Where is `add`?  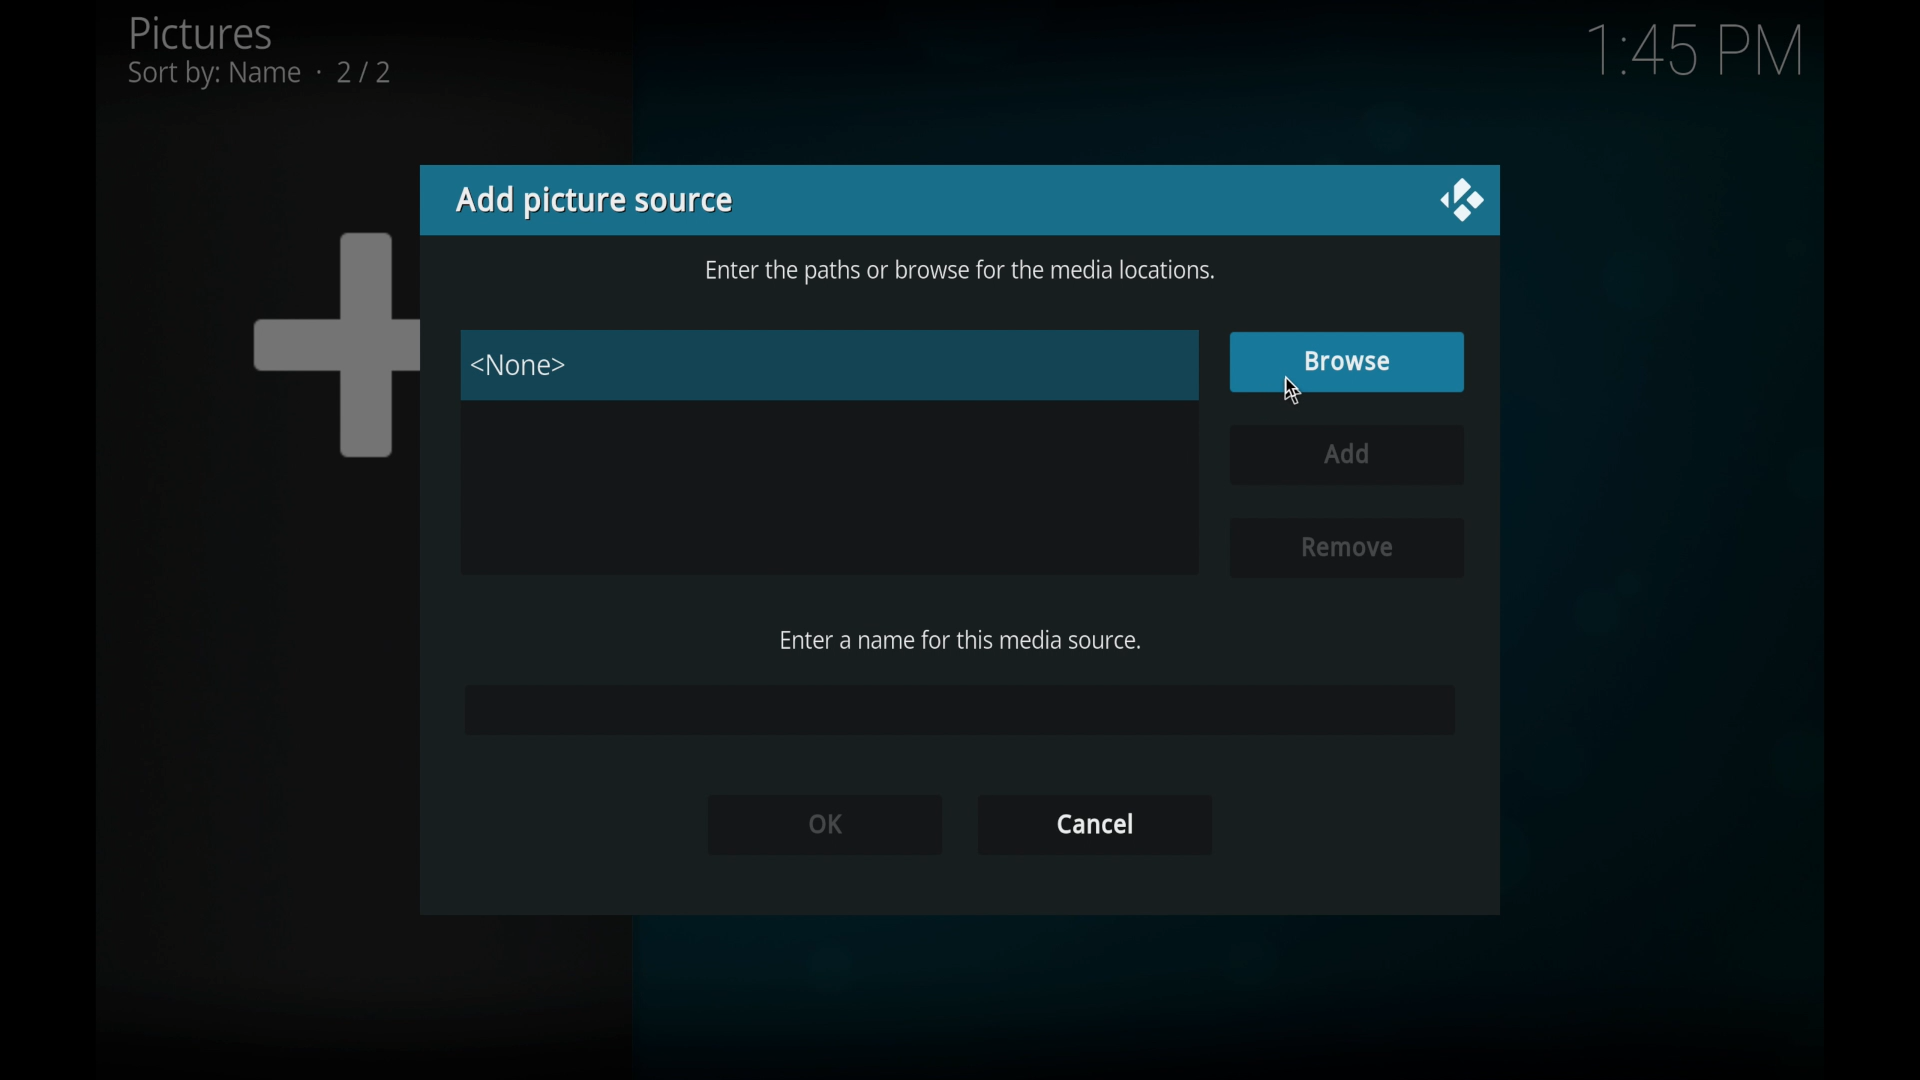 add is located at coordinates (1348, 455).